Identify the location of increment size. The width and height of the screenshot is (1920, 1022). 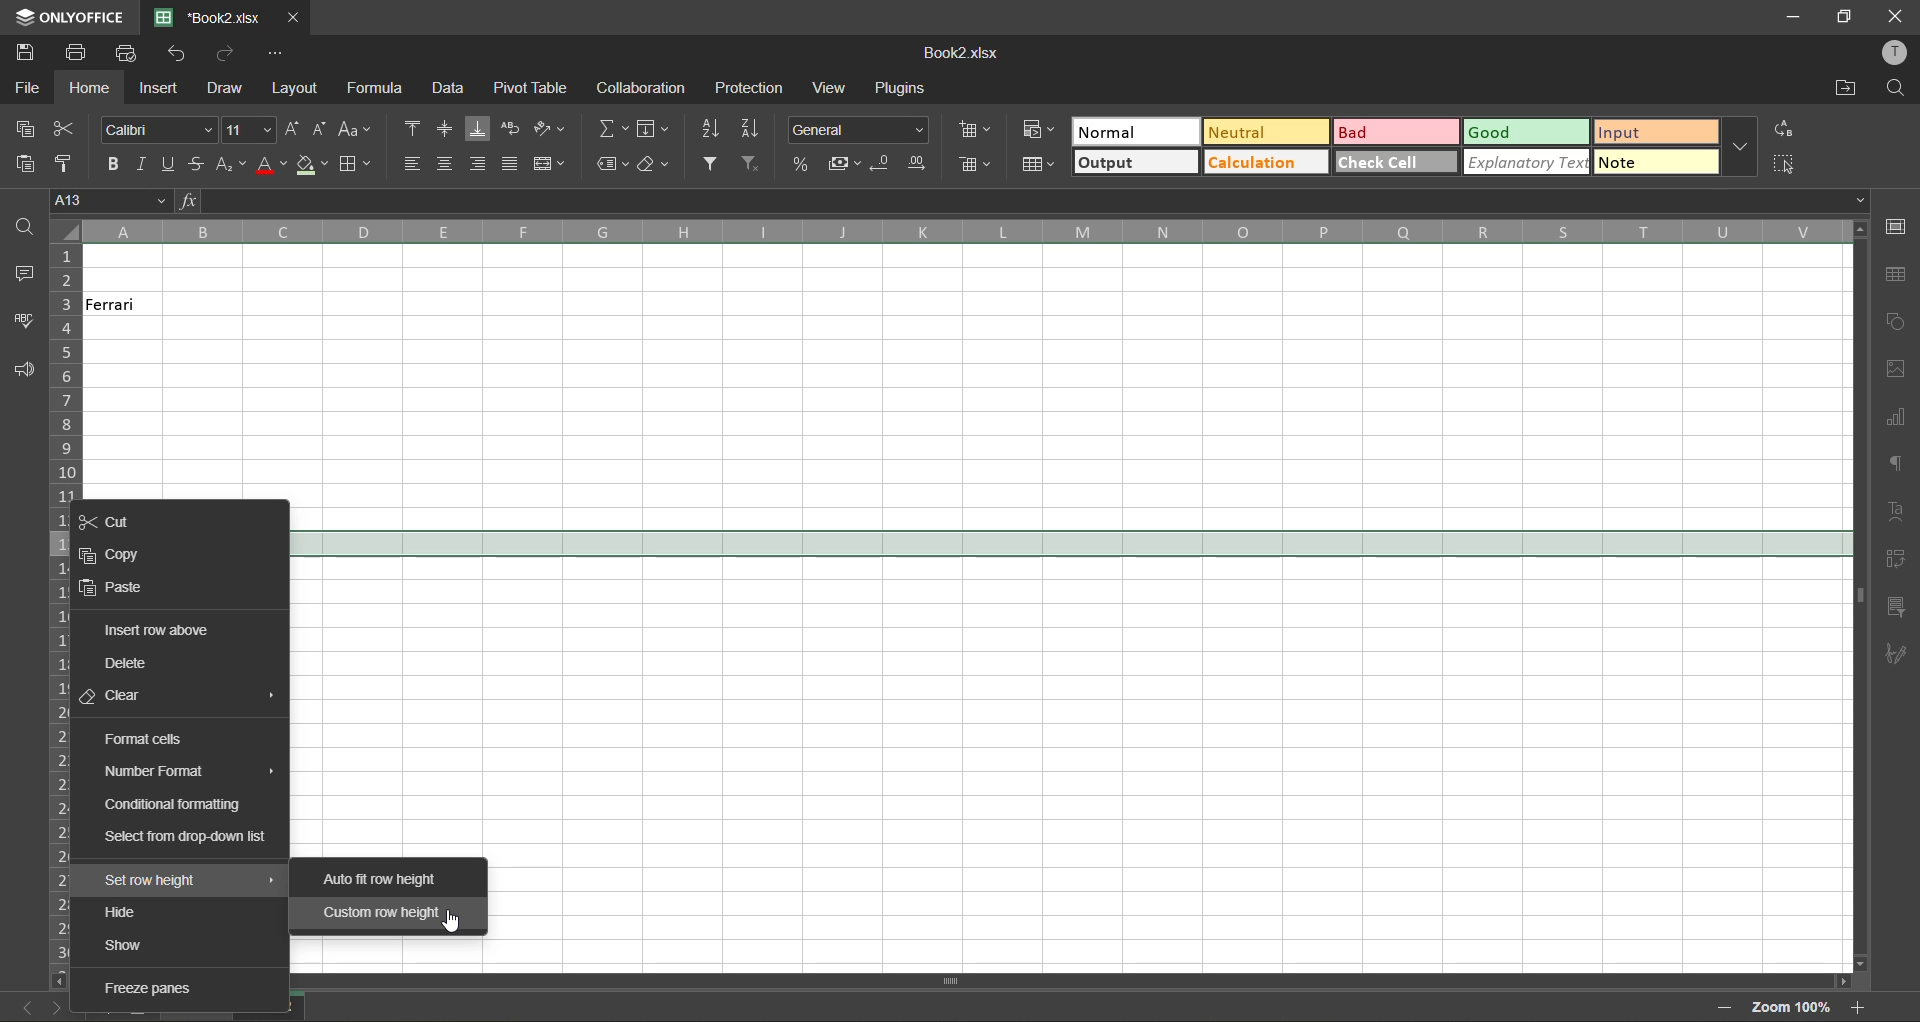
(292, 130).